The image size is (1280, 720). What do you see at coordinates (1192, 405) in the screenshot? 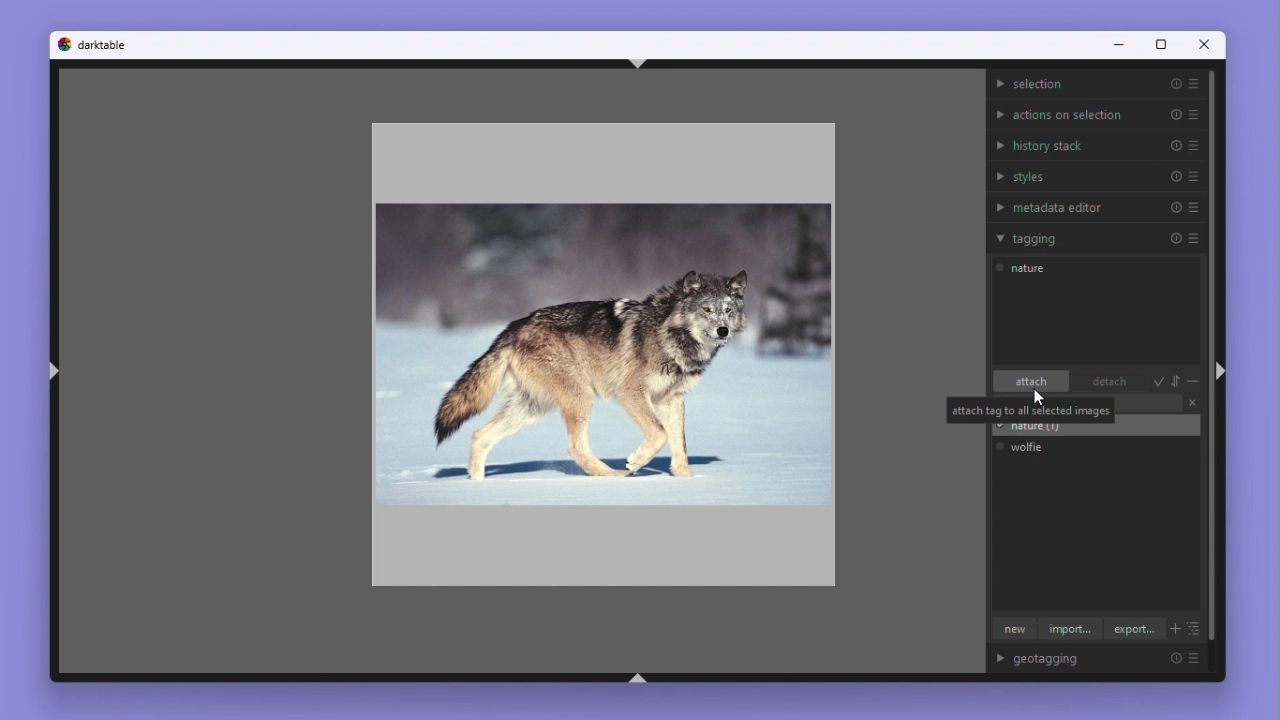
I see `Close` at bounding box center [1192, 405].